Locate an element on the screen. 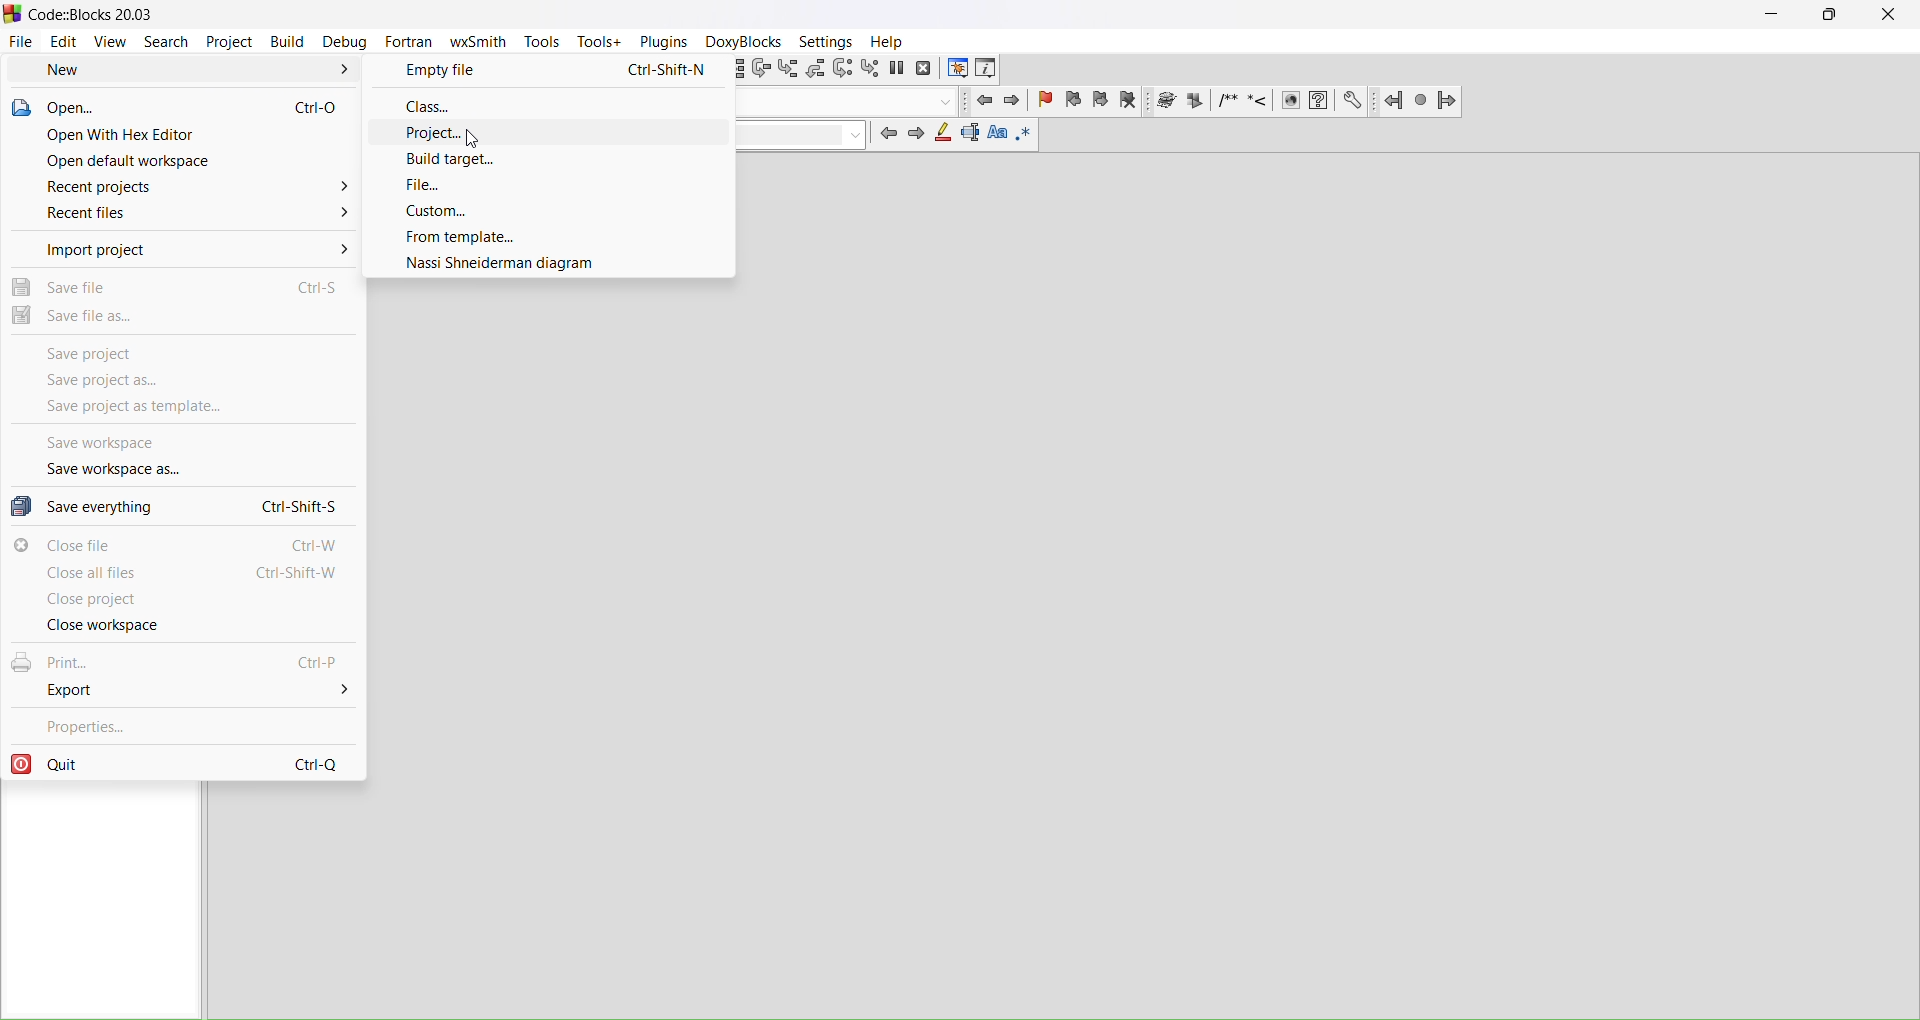 Image resolution: width=1920 pixels, height=1020 pixels. tools+ is located at coordinates (600, 42).